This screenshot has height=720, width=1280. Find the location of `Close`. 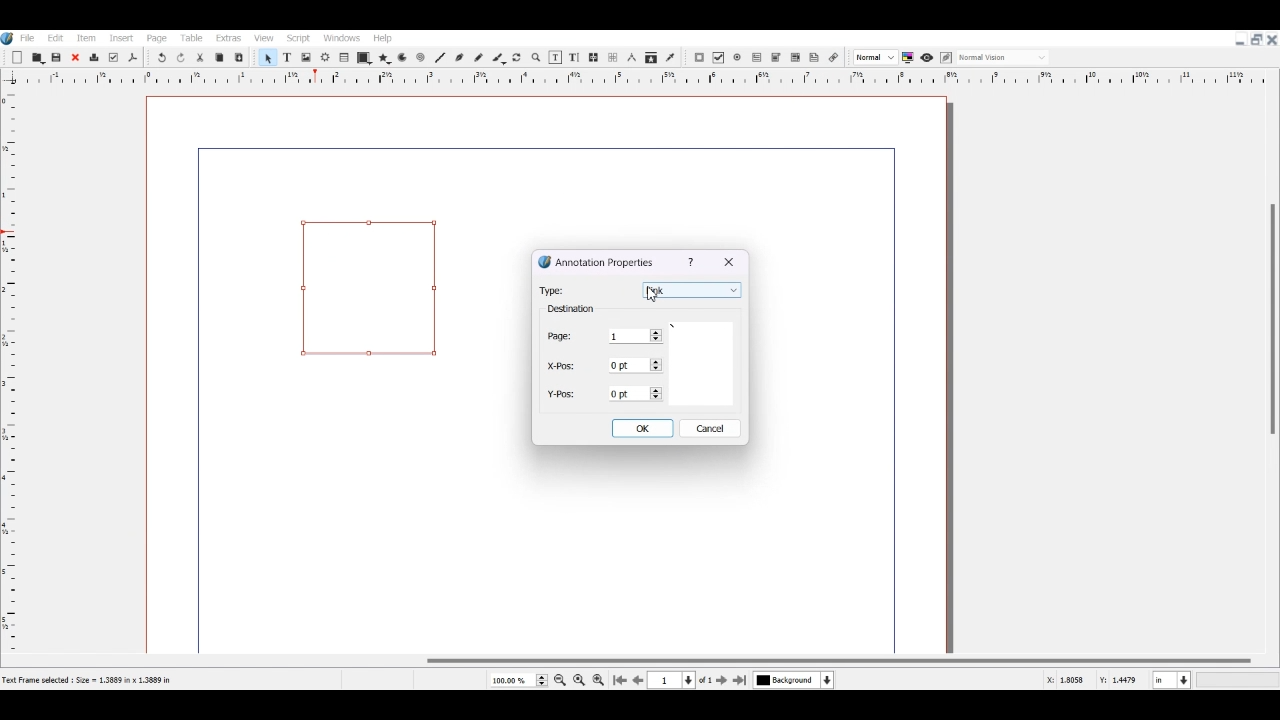

Close is located at coordinates (75, 58).